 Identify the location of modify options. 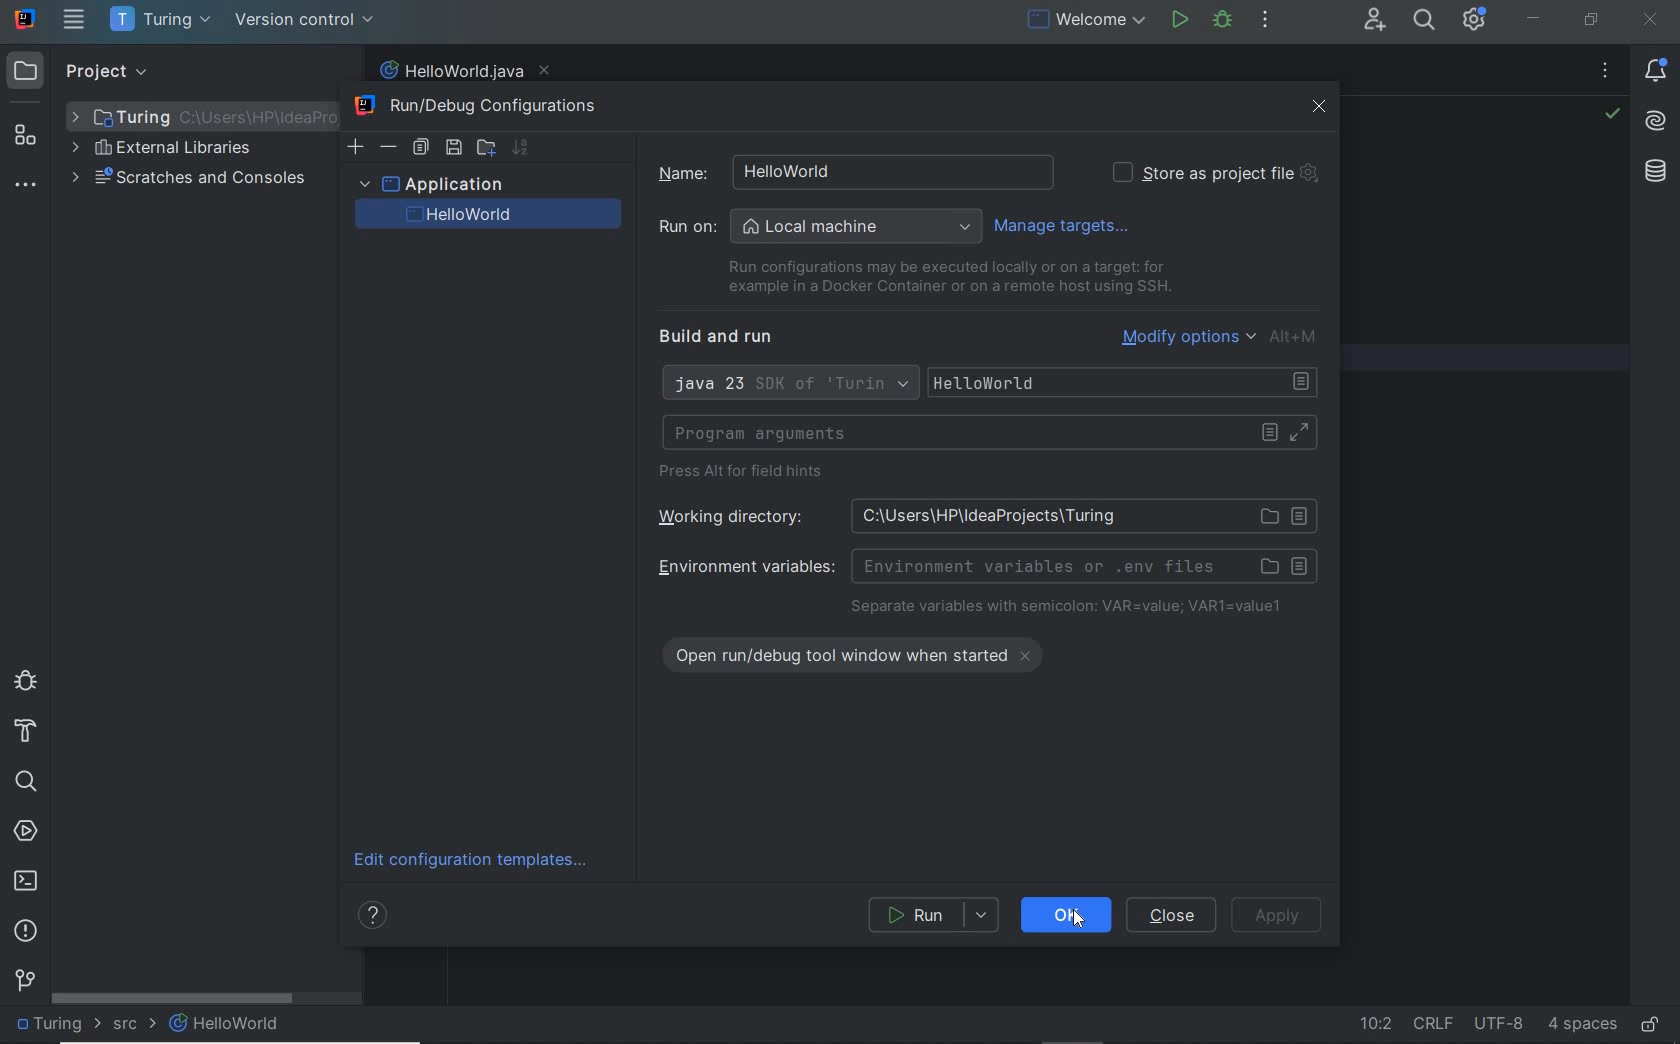
(1222, 336).